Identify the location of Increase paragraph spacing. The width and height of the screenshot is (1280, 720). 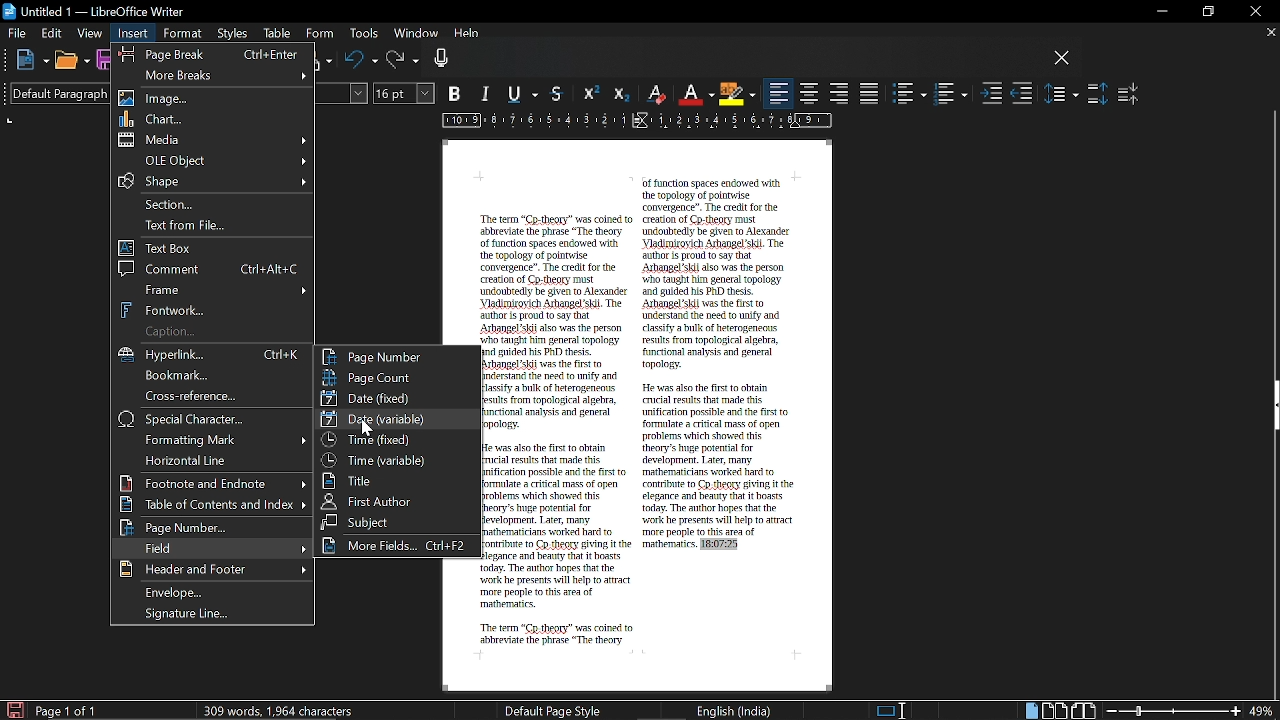
(1097, 94).